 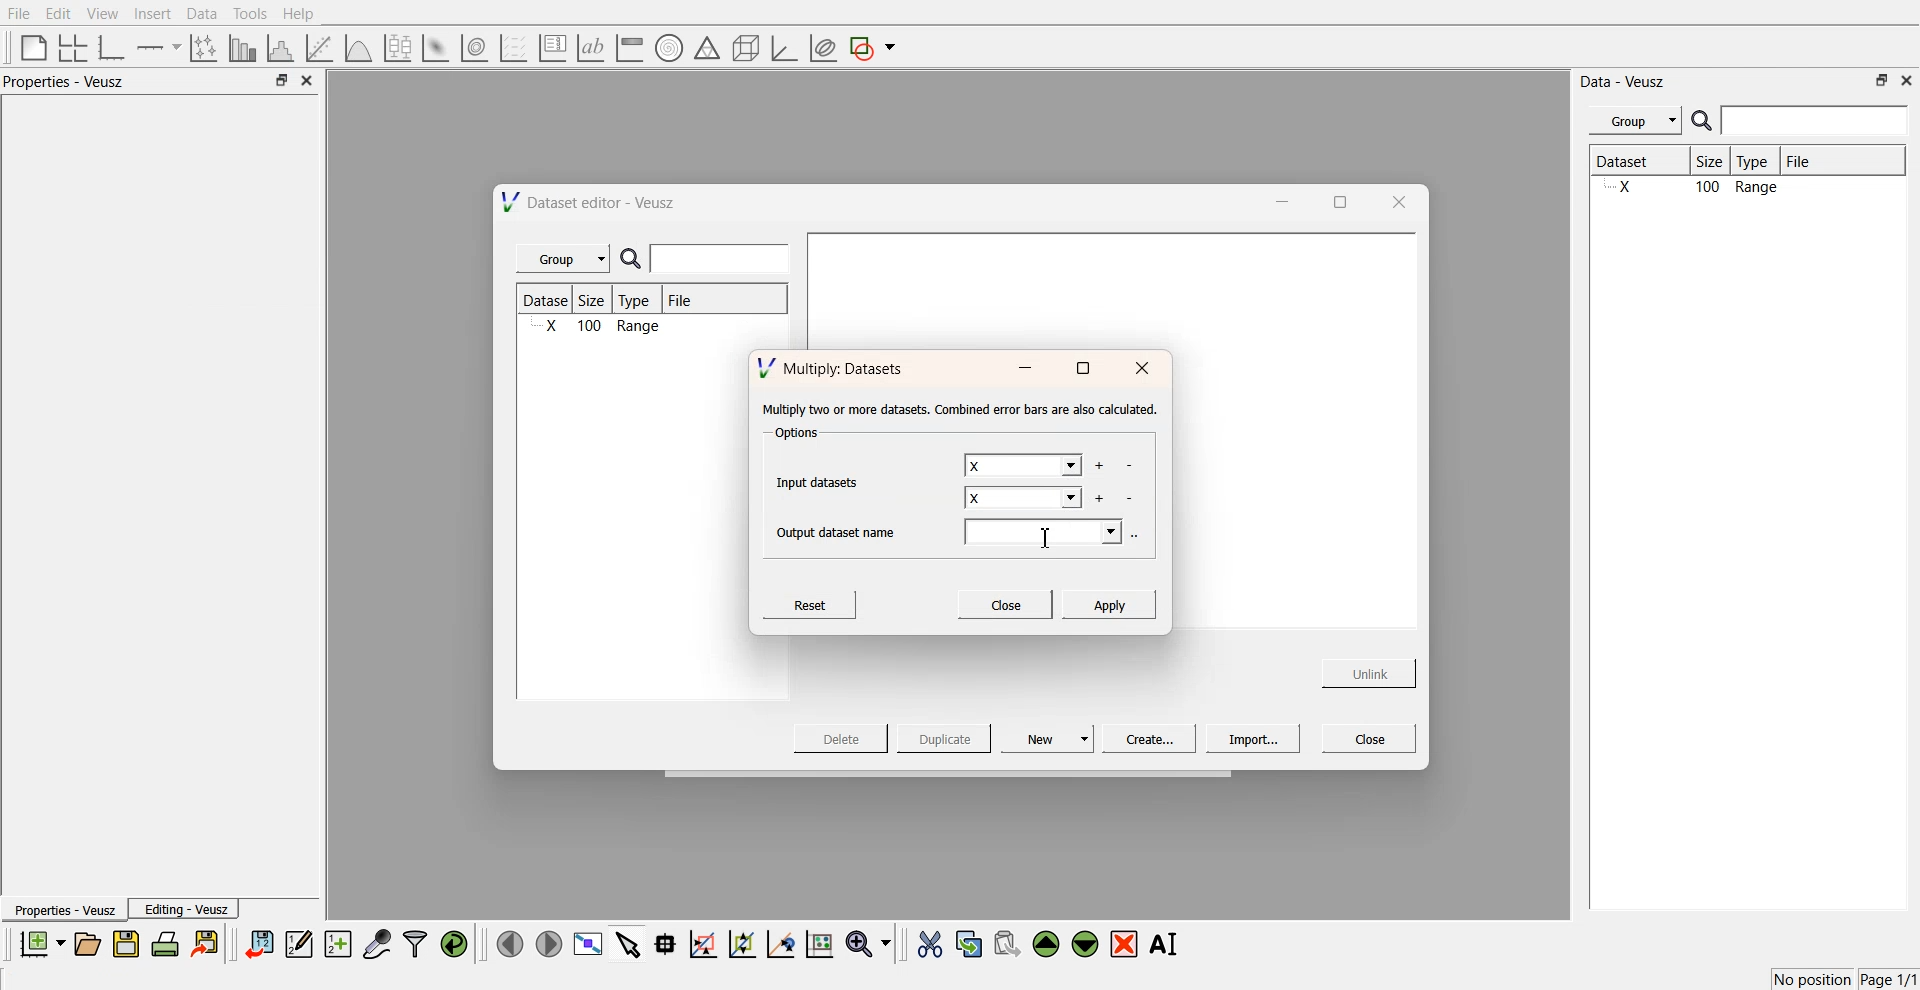 What do you see at coordinates (833, 366) in the screenshot?
I see `Multiply: Datasets` at bounding box center [833, 366].